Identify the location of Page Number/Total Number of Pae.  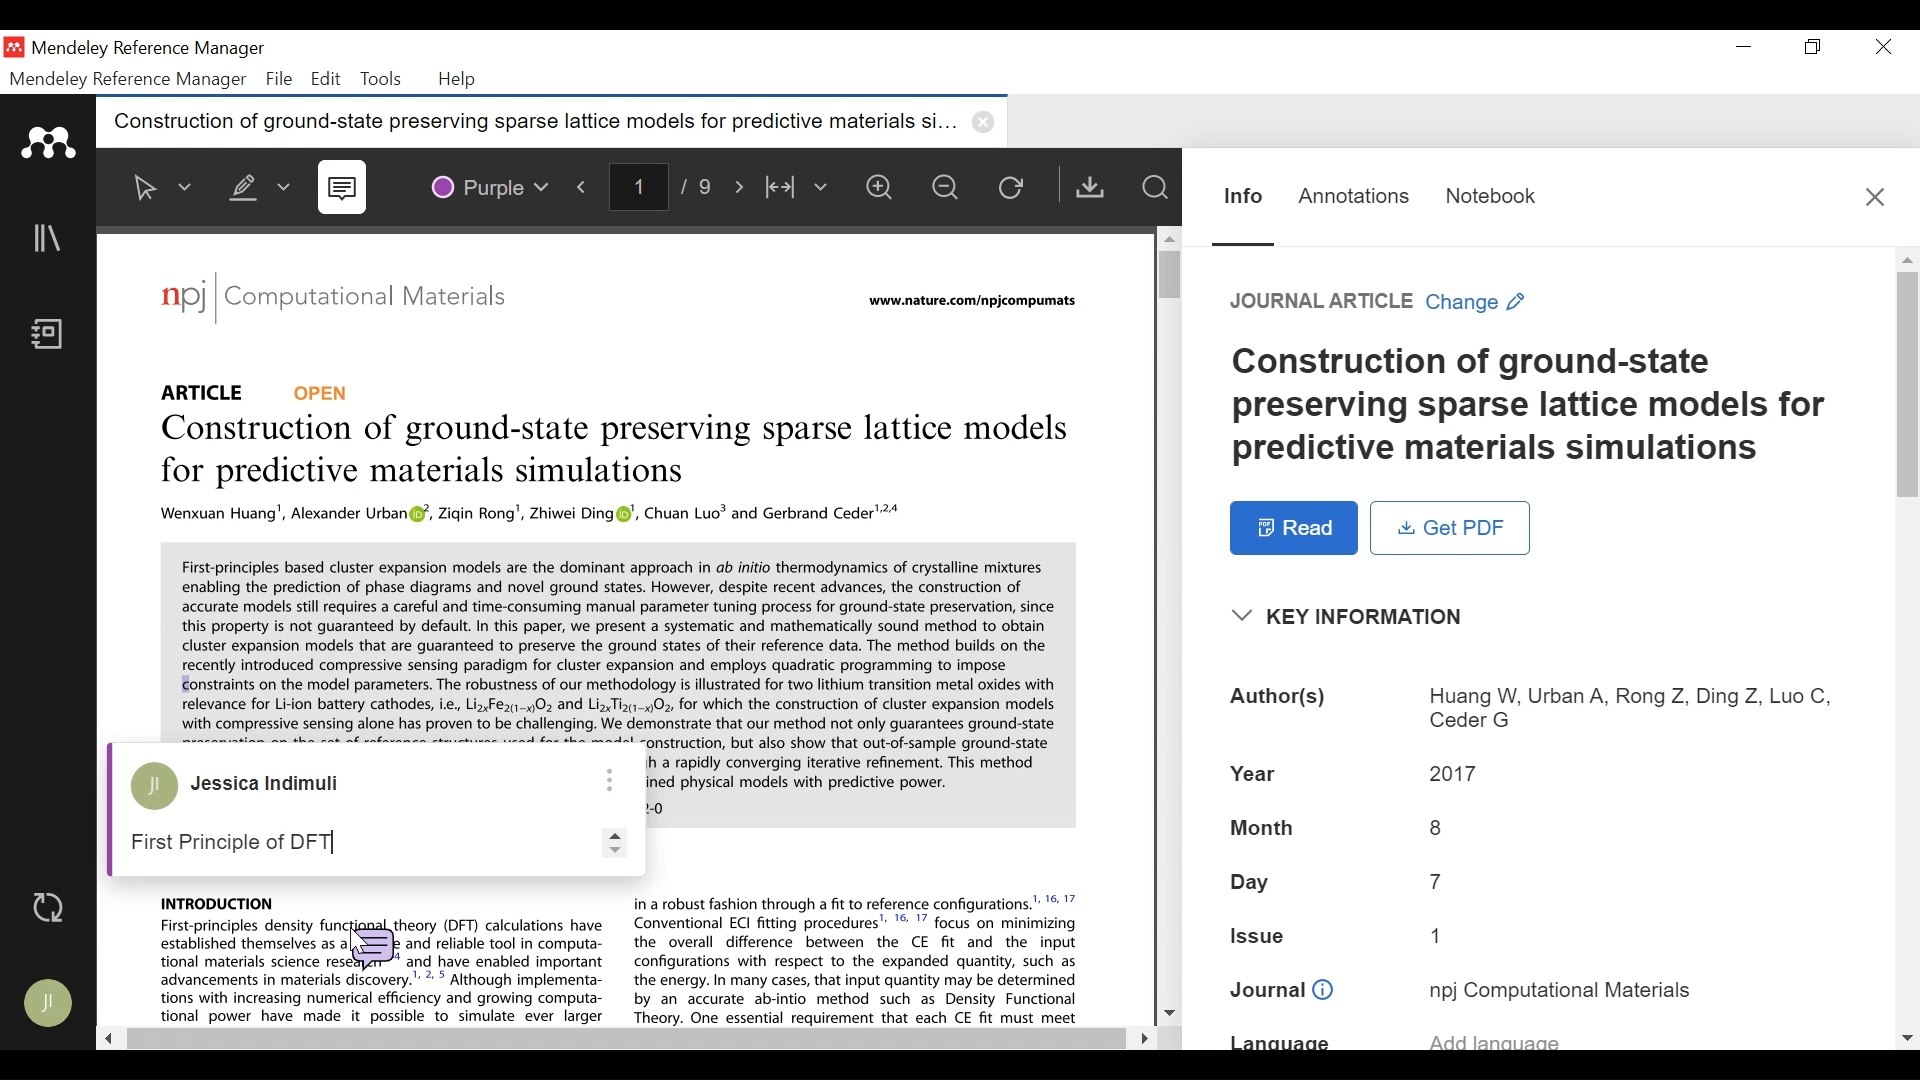
(665, 188).